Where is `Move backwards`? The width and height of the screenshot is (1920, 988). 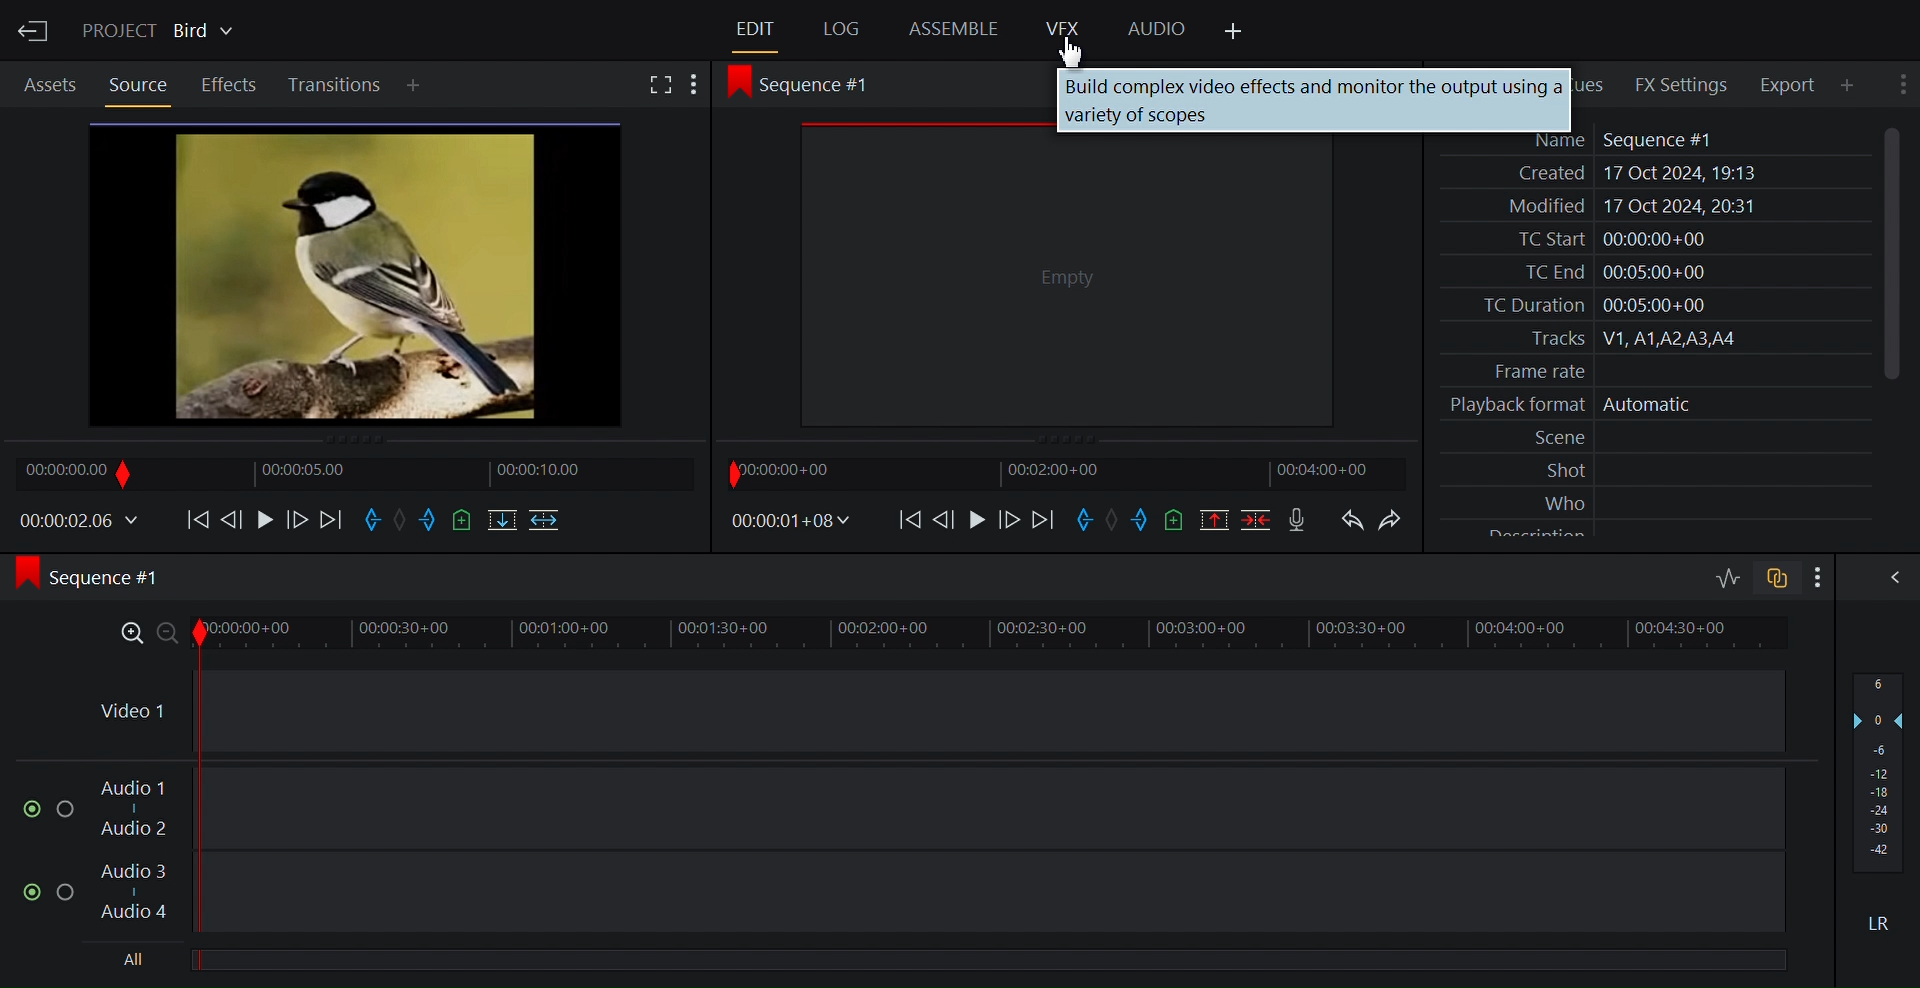 Move backwards is located at coordinates (196, 519).